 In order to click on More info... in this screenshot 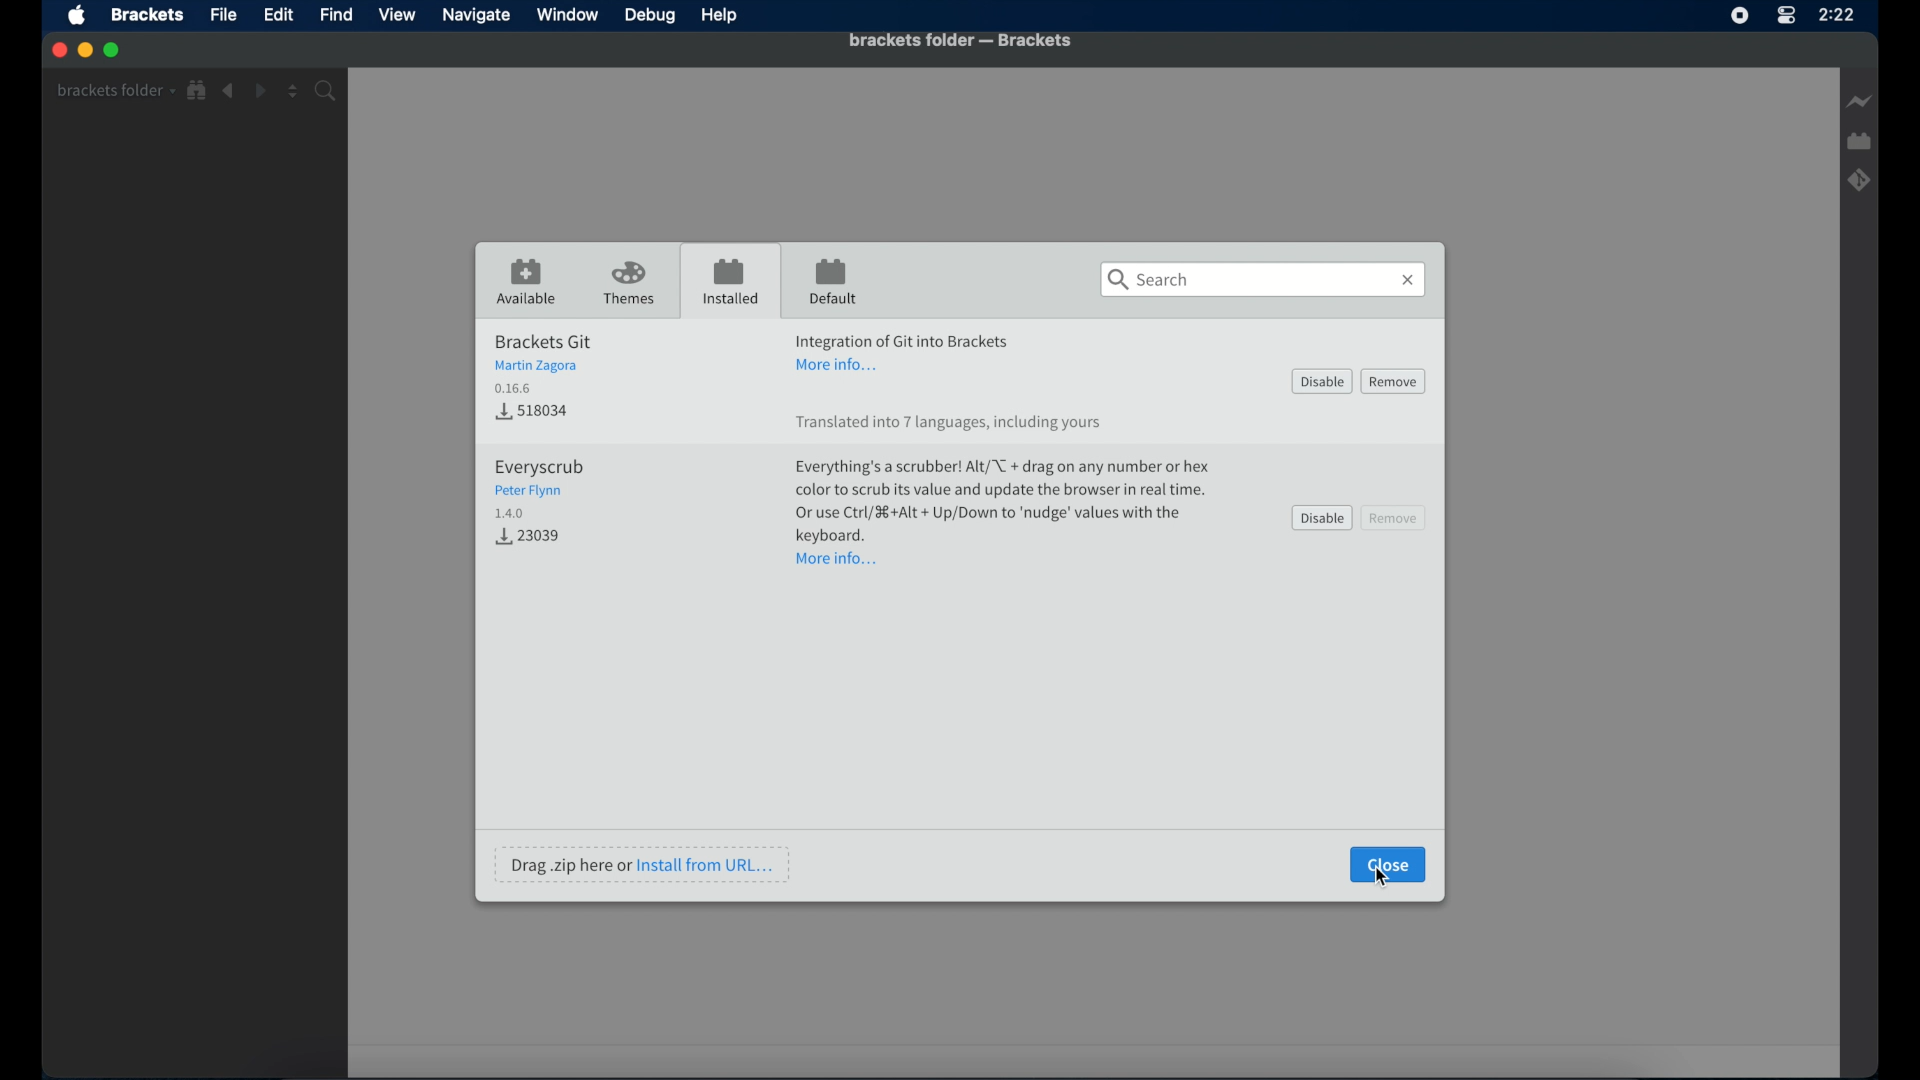, I will do `click(839, 559)`.